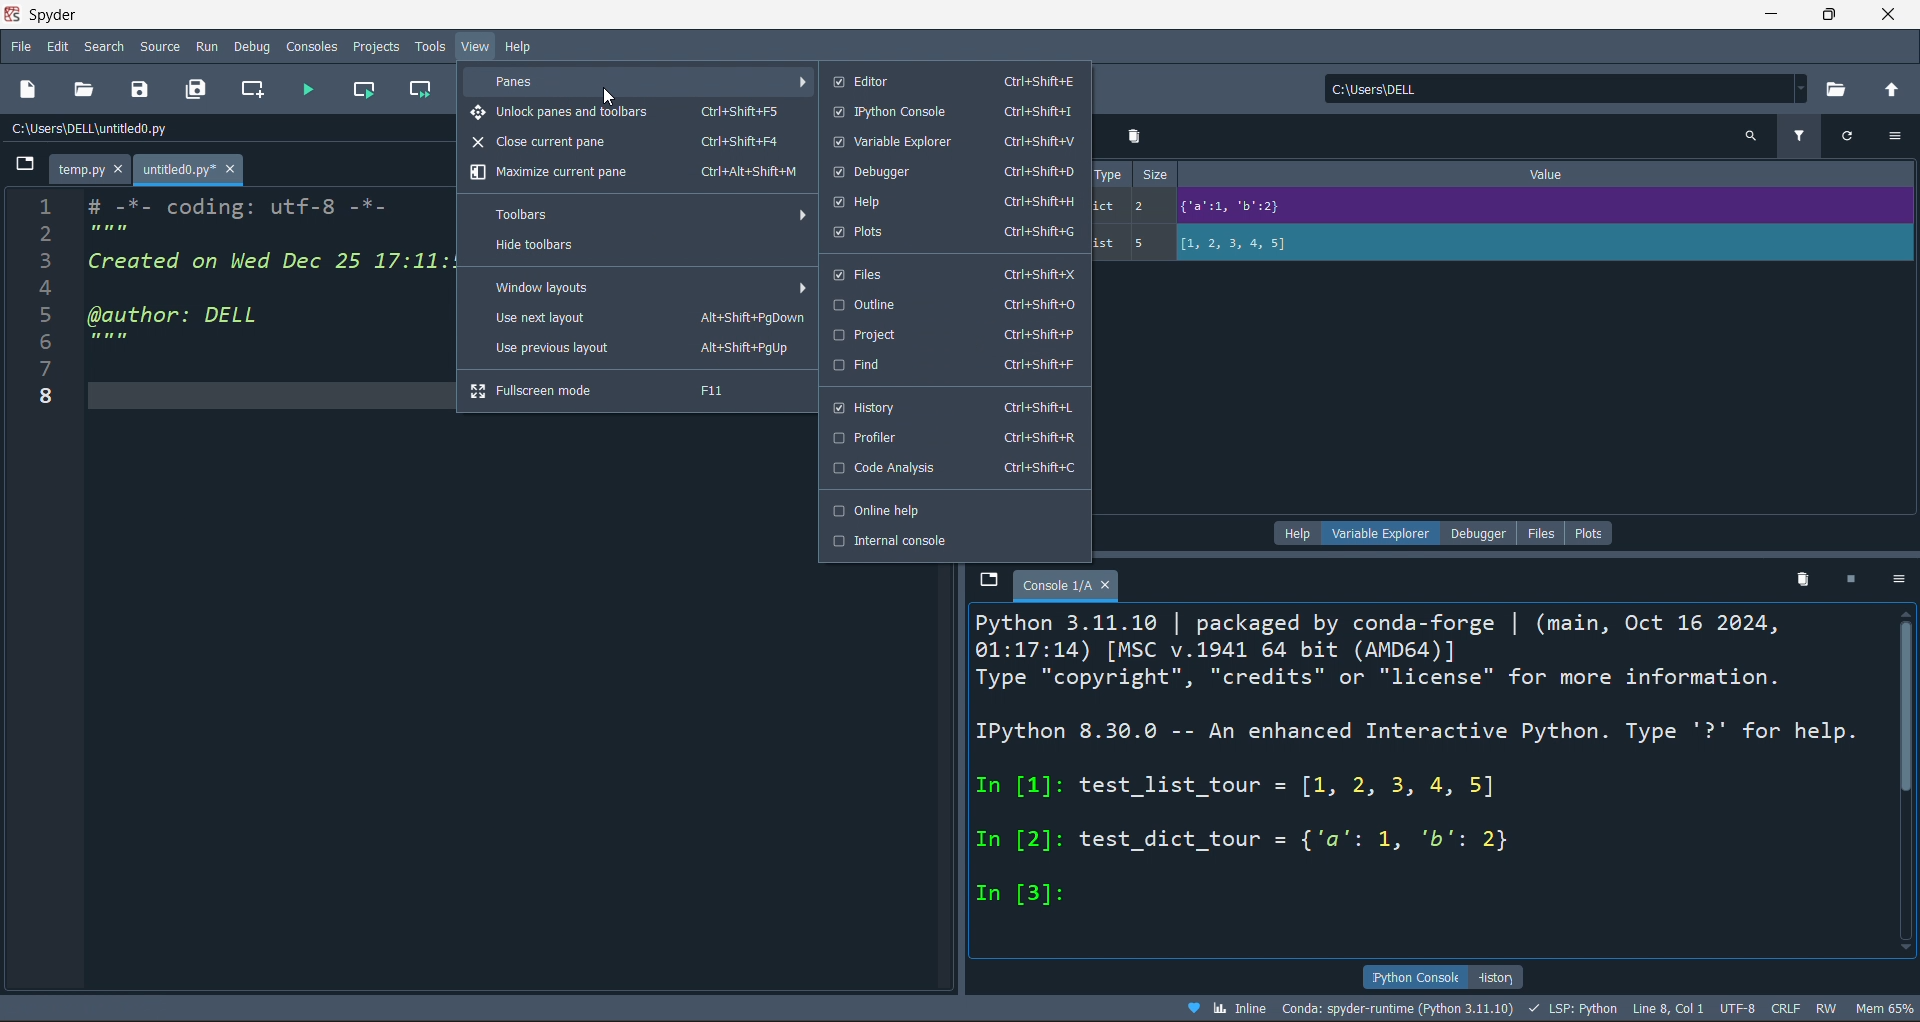 This screenshot has width=1920, height=1022. Describe the element at coordinates (1897, 89) in the screenshot. I see `open parent directory` at that location.